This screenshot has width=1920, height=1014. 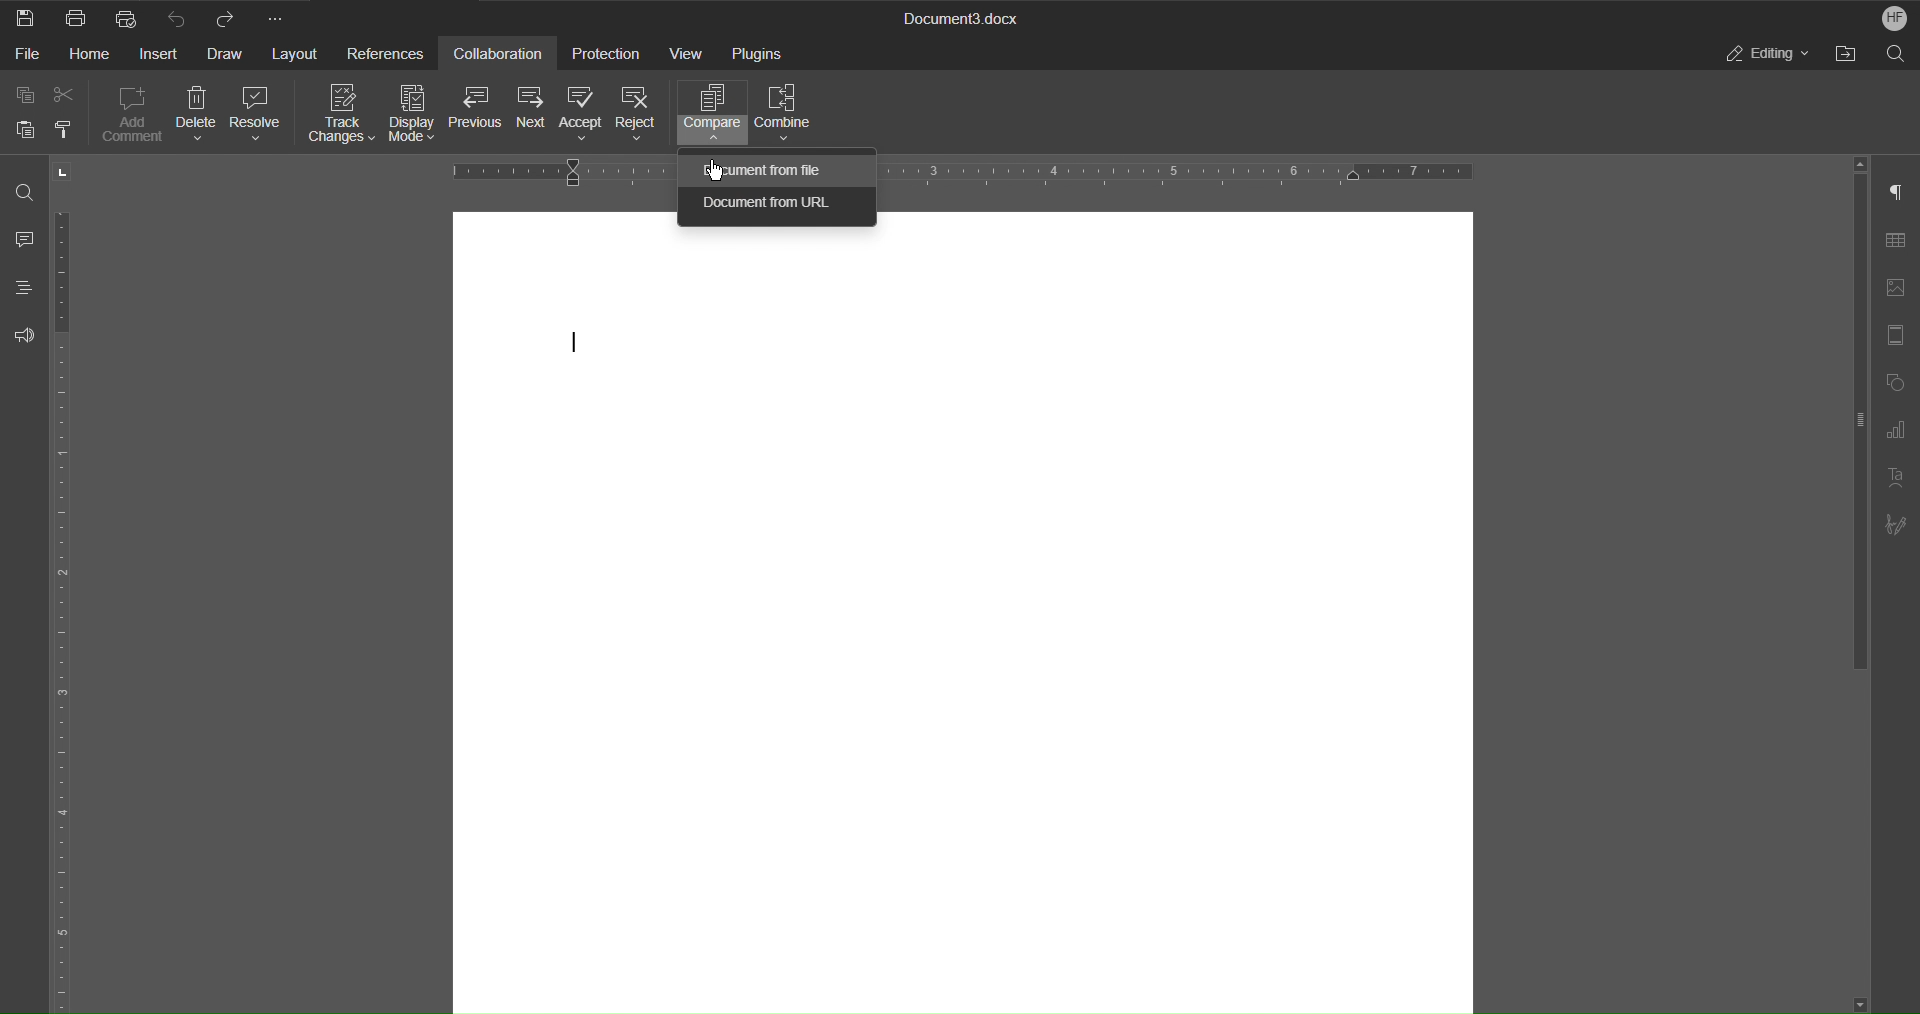 I want to click on Combine, so click(x=785, y=110).